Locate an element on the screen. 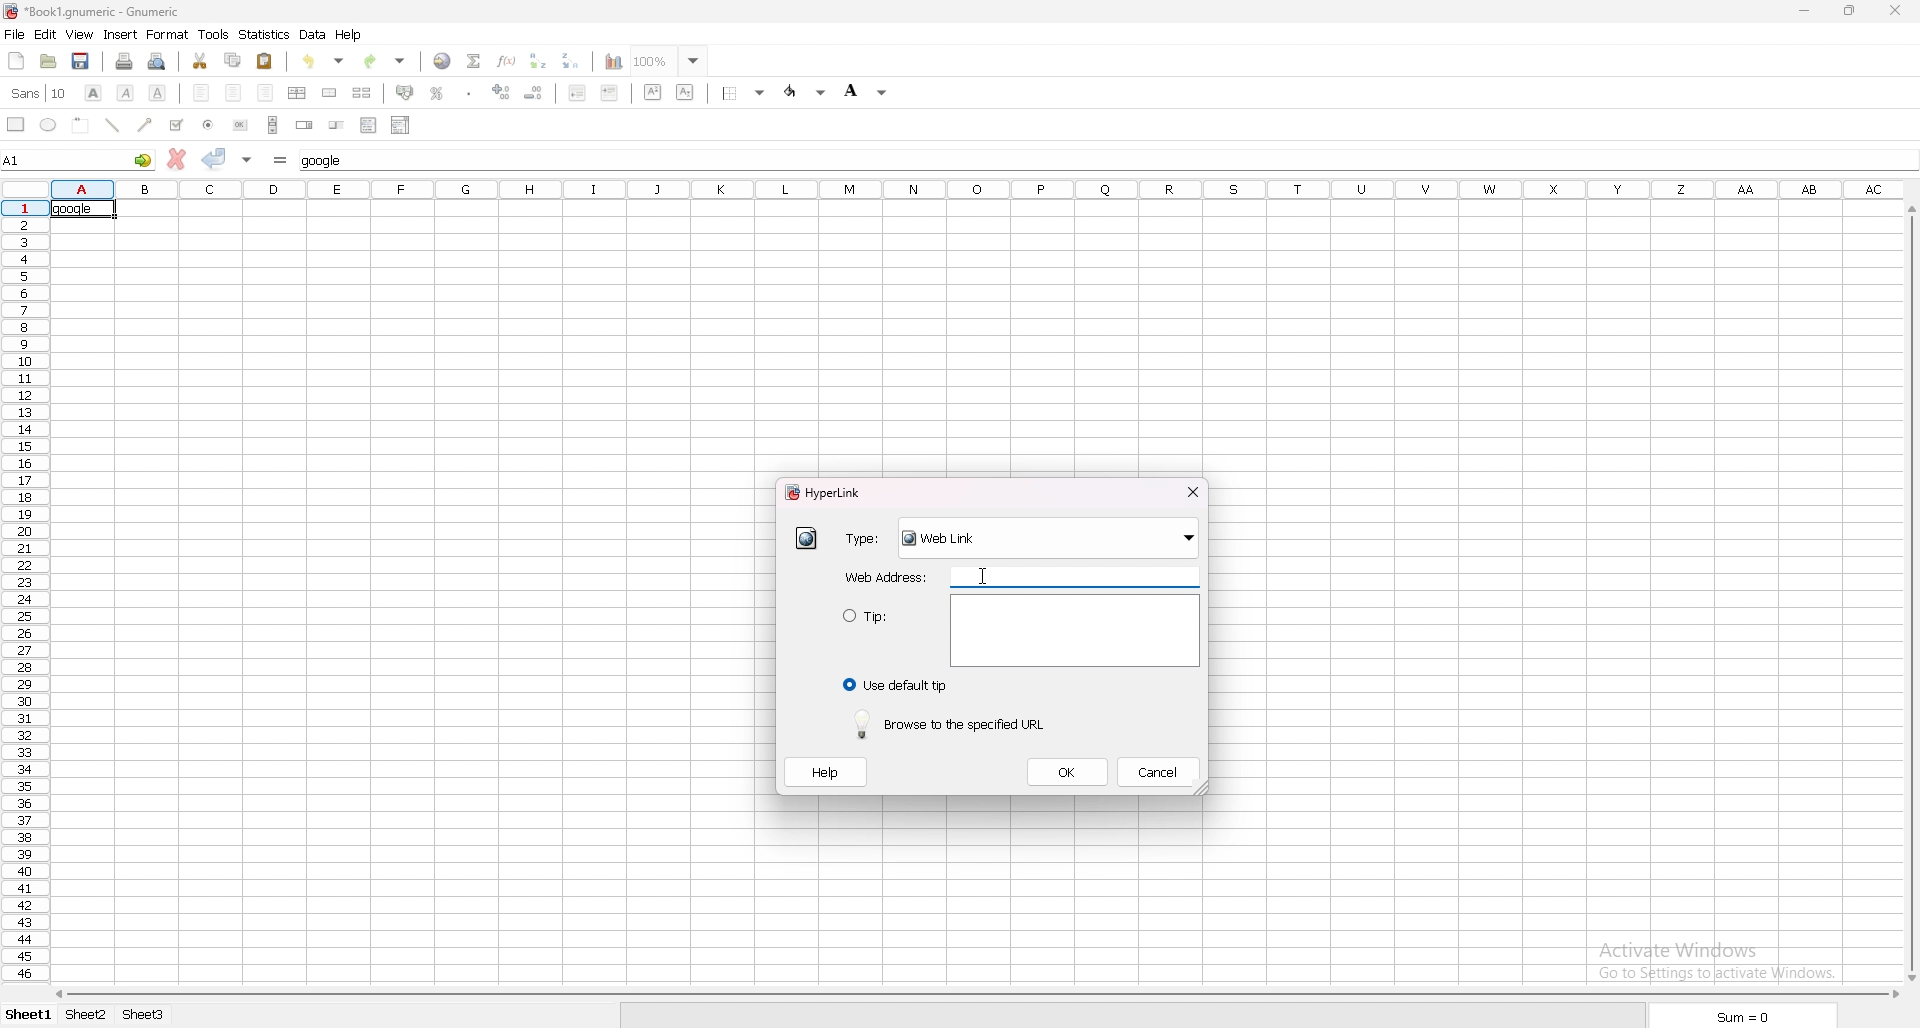  increase indent is located at coordinates (609, 92).